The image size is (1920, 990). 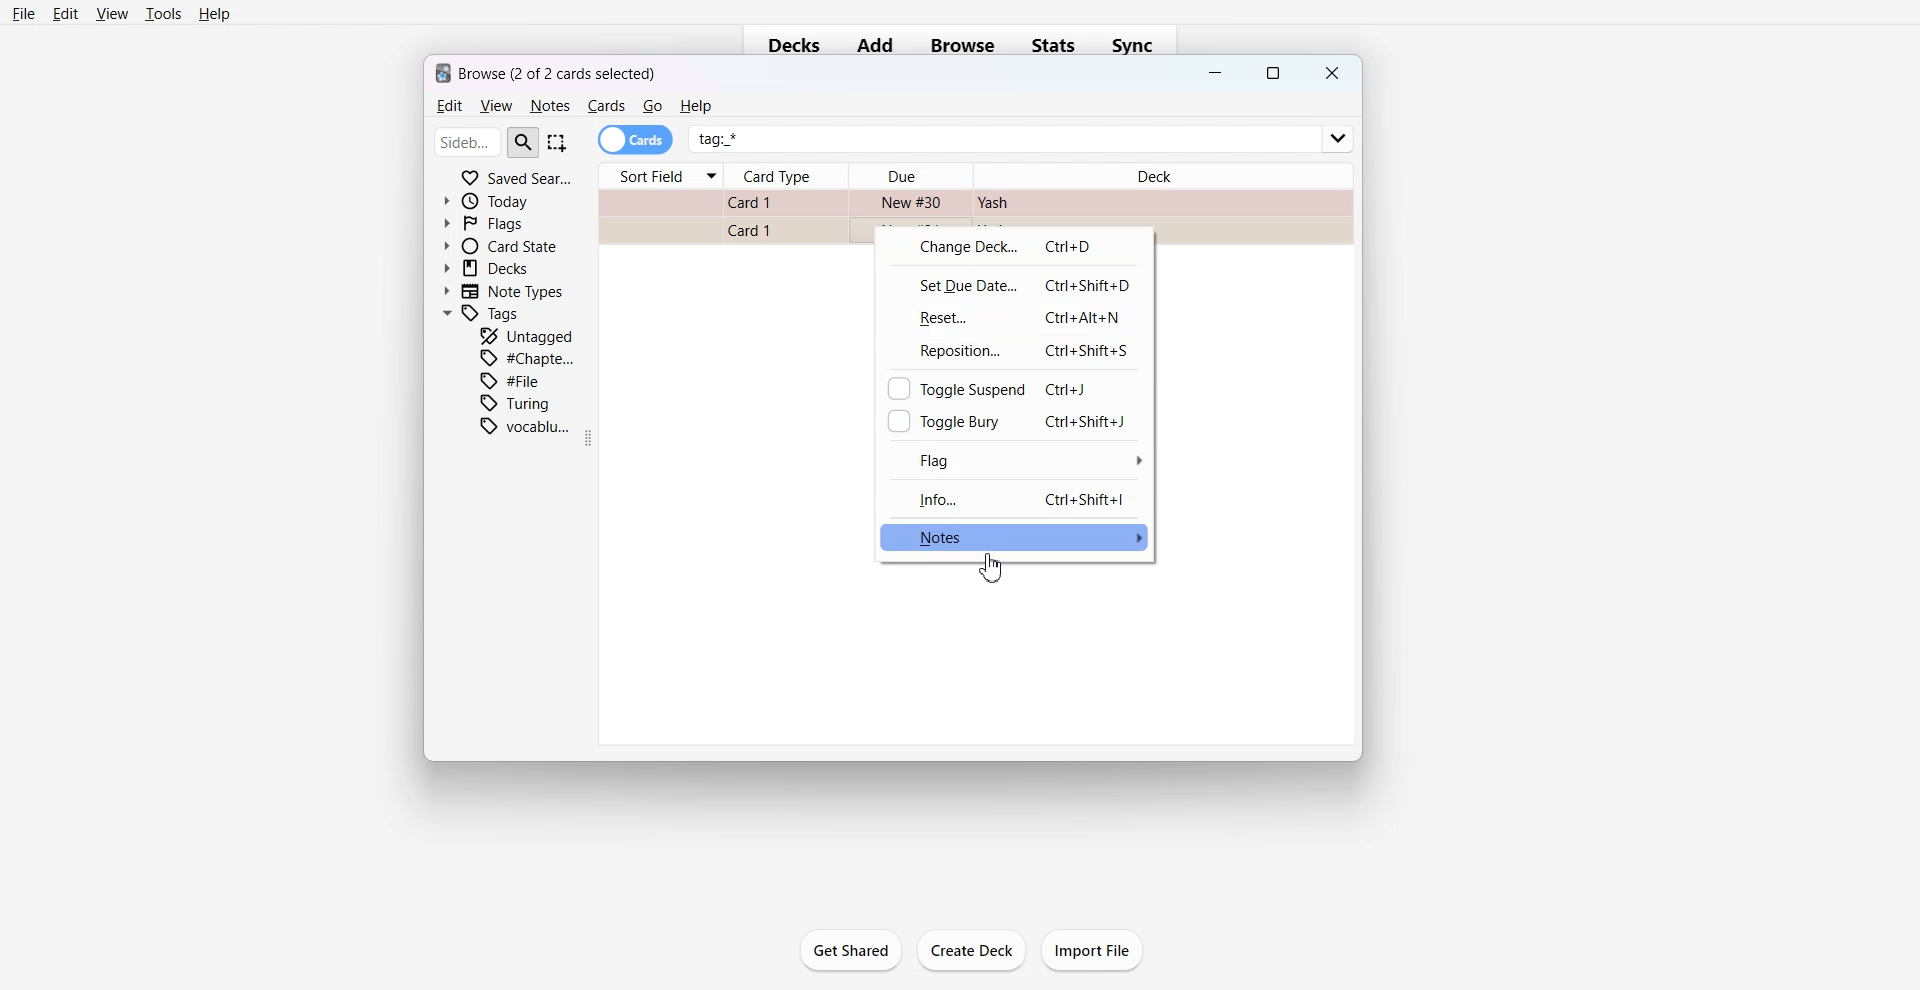 I want to click on Cards, so click(x=606, y=106).